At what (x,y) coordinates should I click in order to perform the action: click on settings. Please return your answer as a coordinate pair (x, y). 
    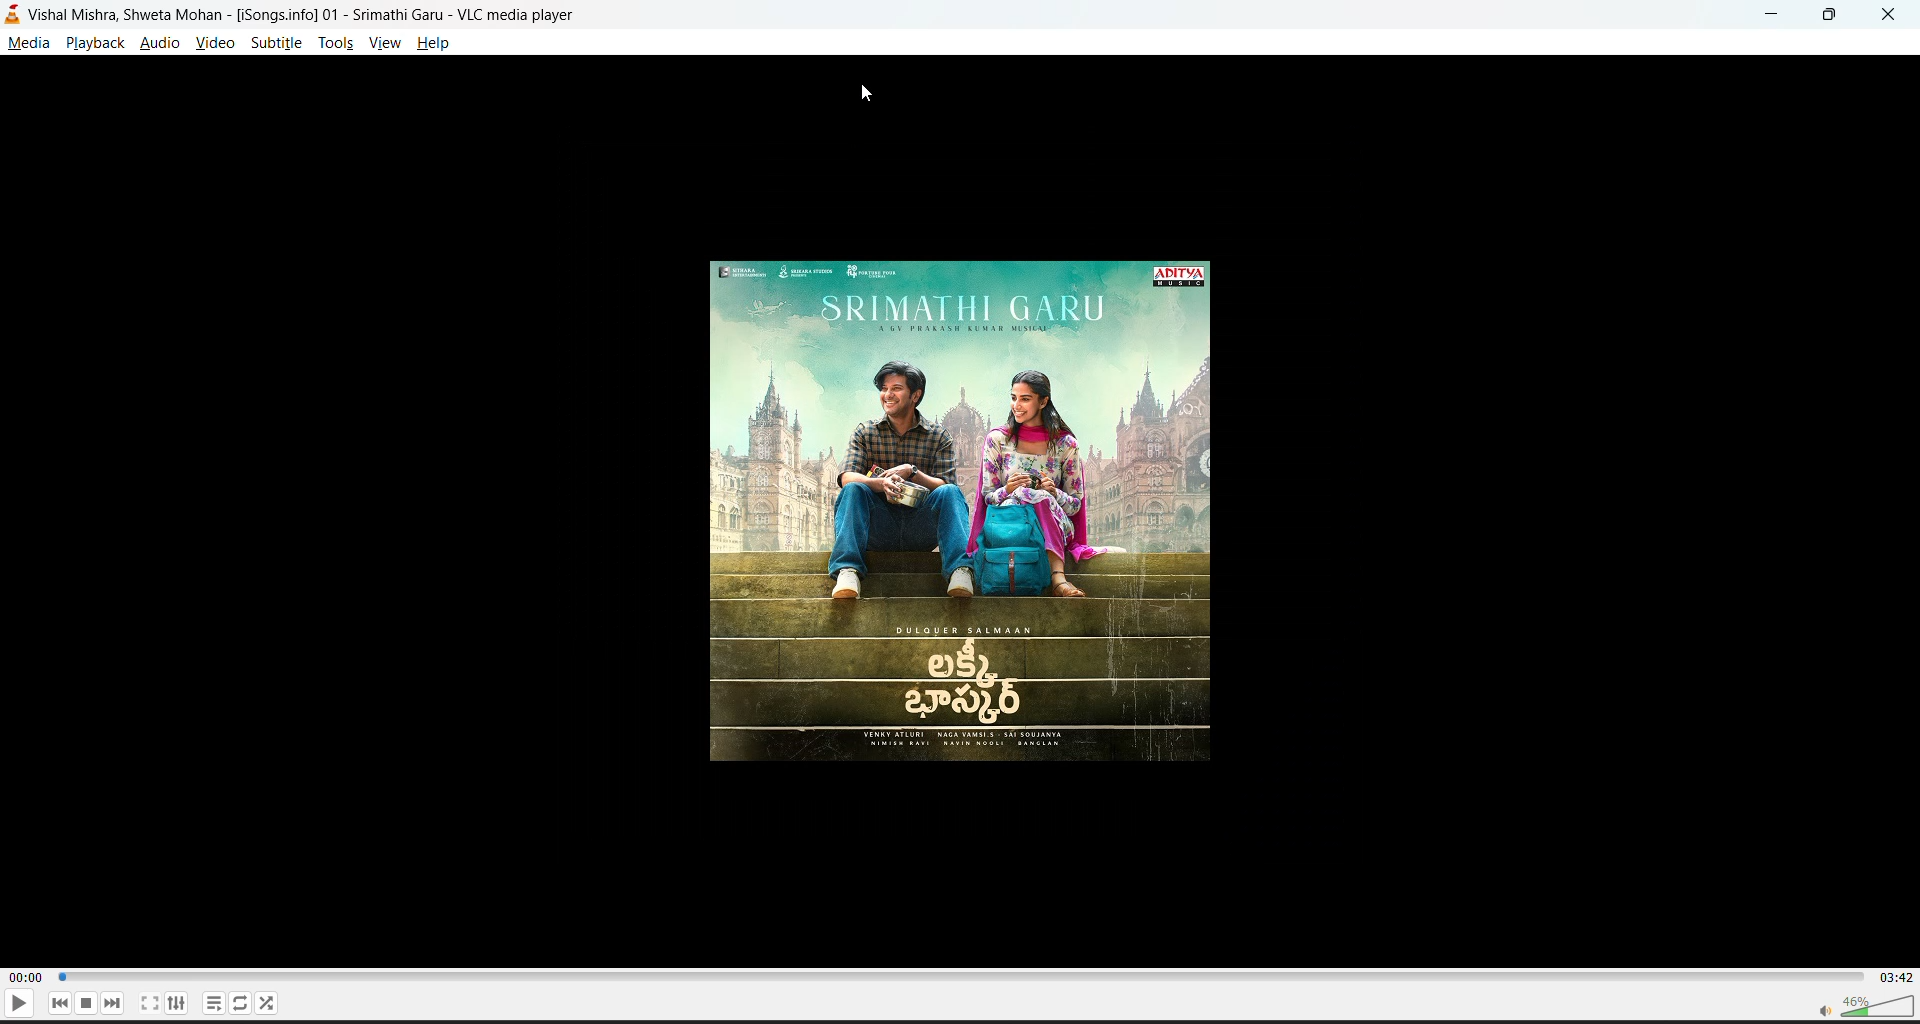
    Looking at the image, I should click on (174, 1004).